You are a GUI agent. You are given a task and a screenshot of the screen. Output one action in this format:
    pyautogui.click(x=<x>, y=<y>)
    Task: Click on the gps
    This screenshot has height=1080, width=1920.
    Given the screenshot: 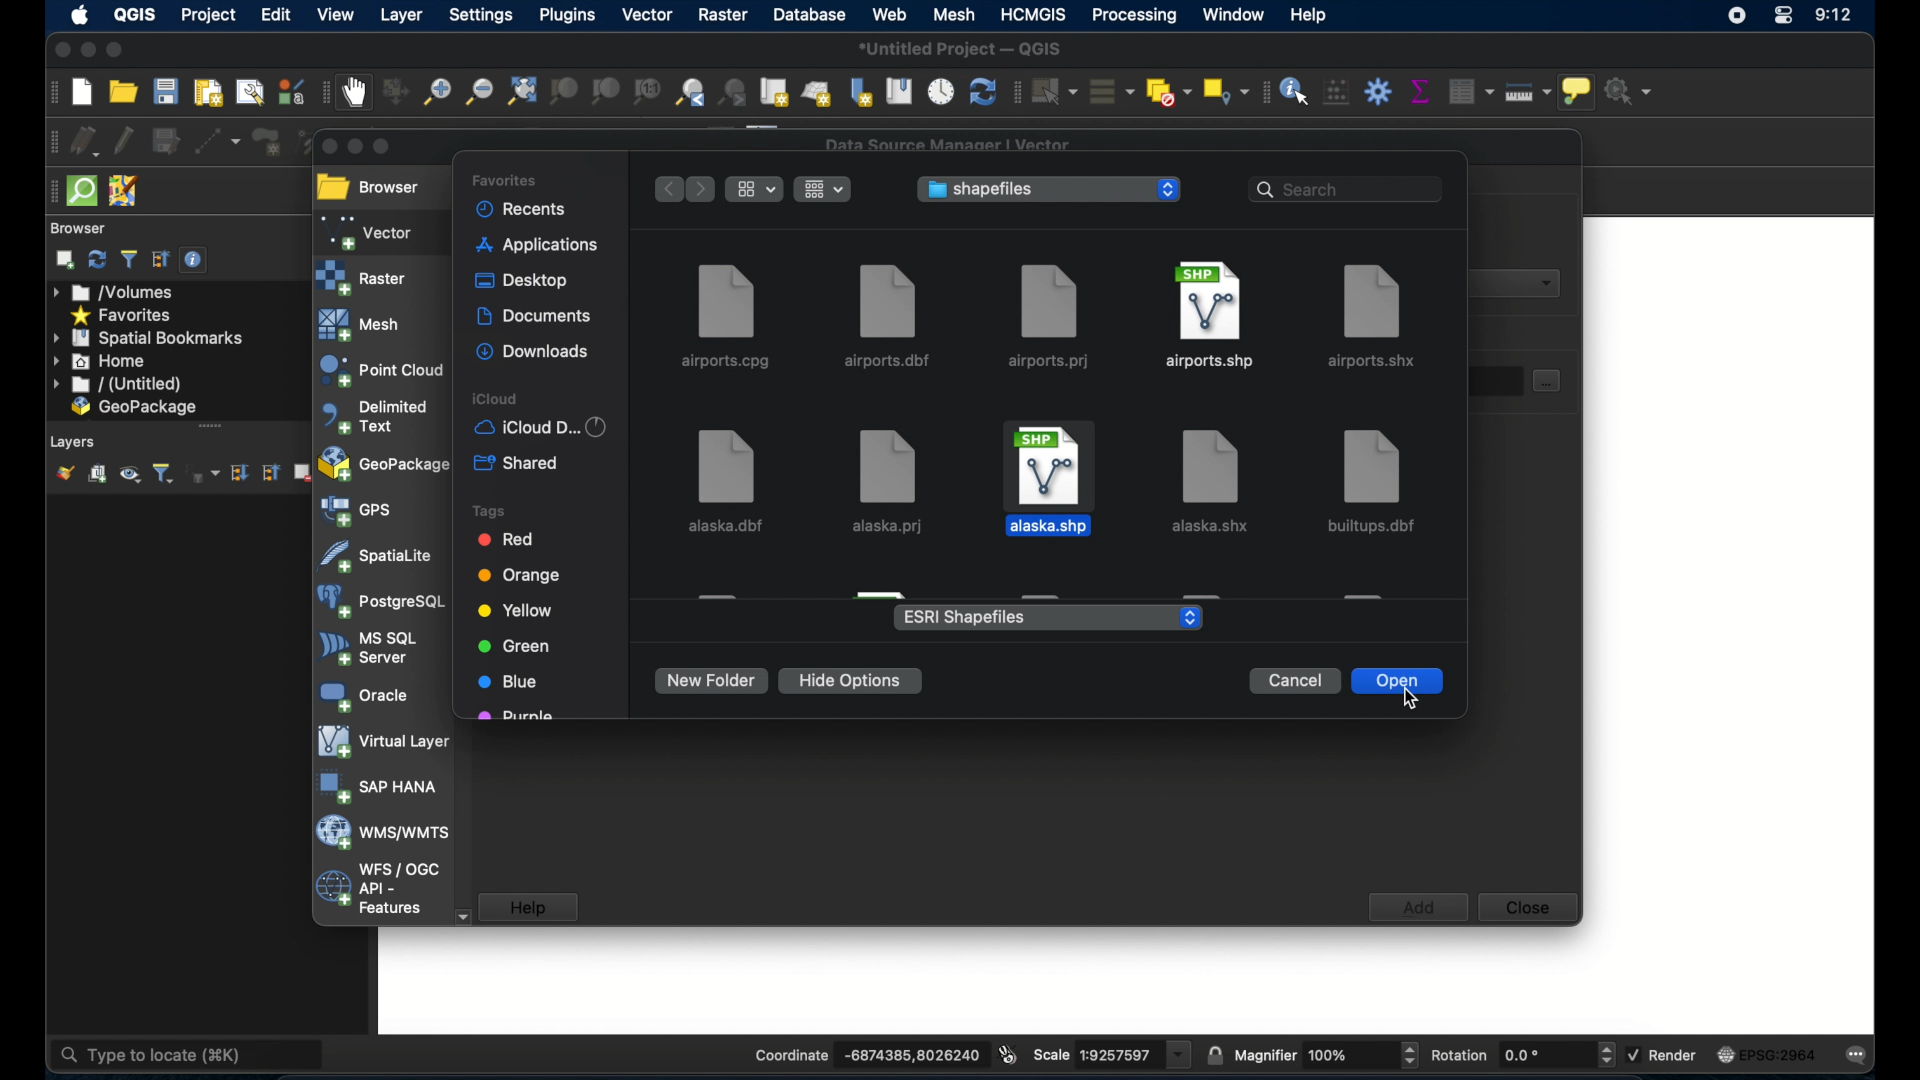 What is the action you would take?
    pyautogui.click(x=357, y=511)
    